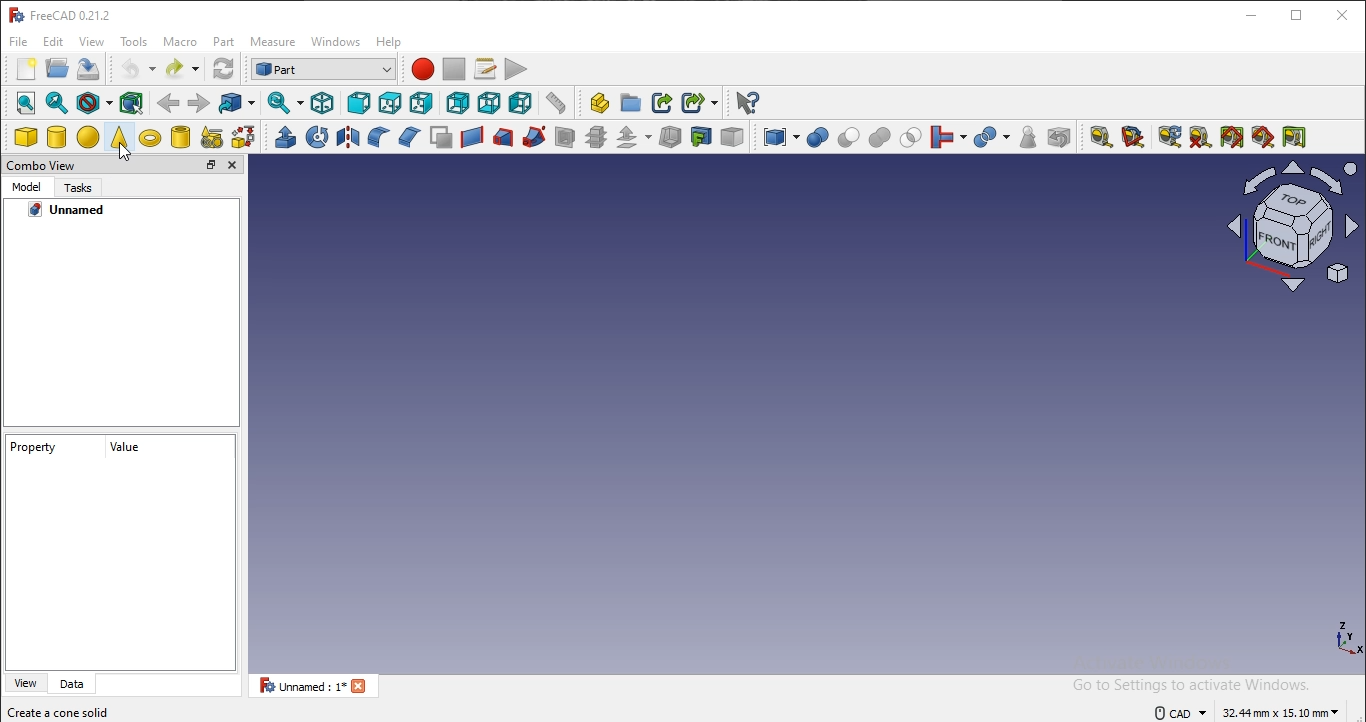 The height and width of the screenshot is (722, 1366). What do you see at coordinates (280, 102) in the screenshot?
I see `sync view` at bounding box center [280, 102].